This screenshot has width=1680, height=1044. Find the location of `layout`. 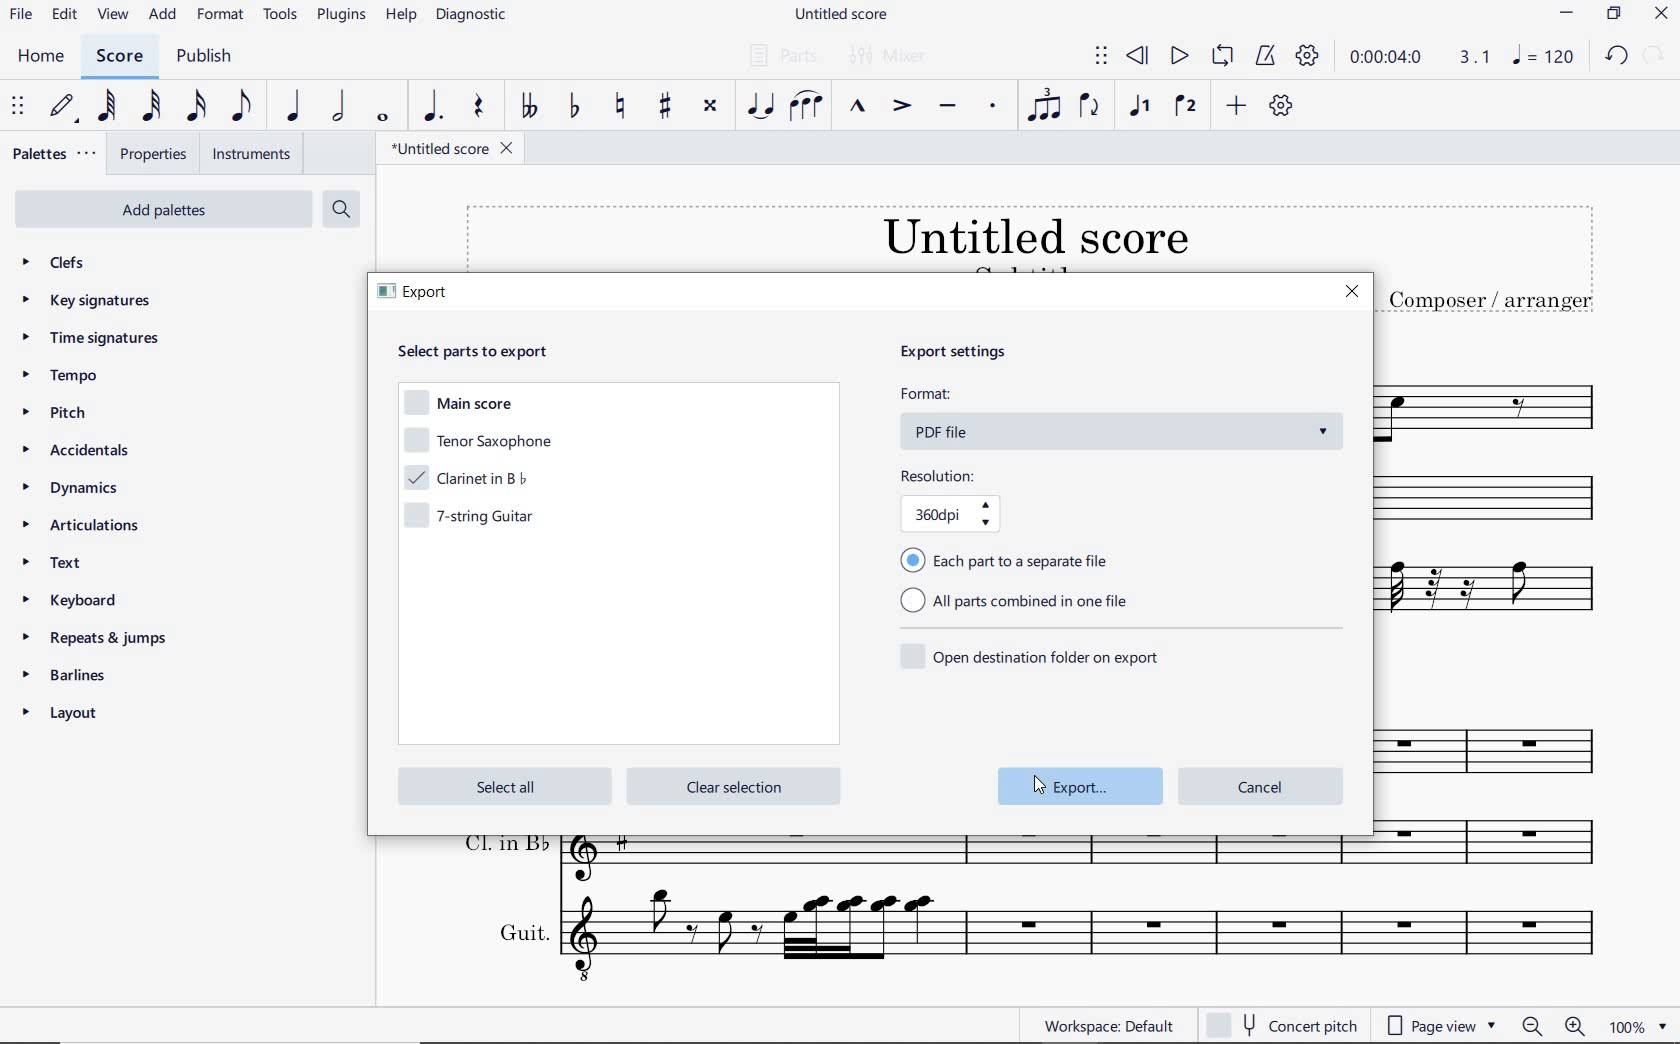

layout is located at coordinates (66, 714).